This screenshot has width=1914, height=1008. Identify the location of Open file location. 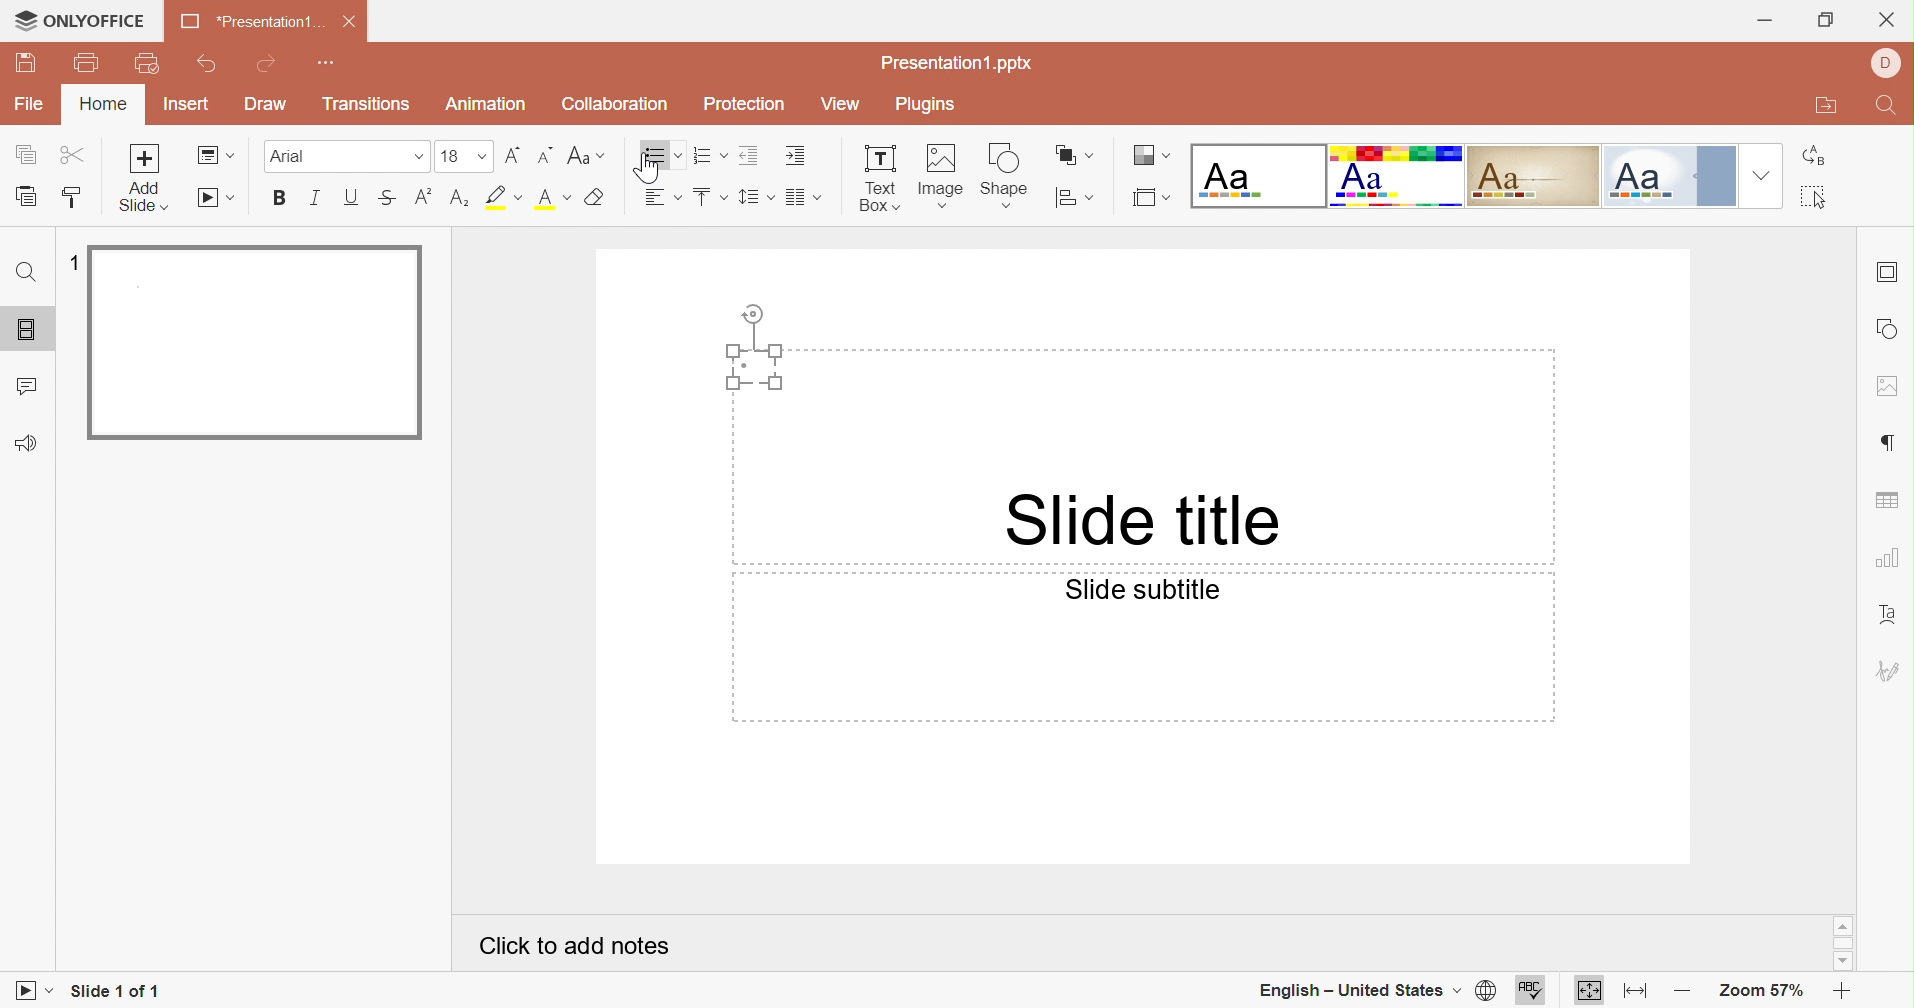
(1831, 109).